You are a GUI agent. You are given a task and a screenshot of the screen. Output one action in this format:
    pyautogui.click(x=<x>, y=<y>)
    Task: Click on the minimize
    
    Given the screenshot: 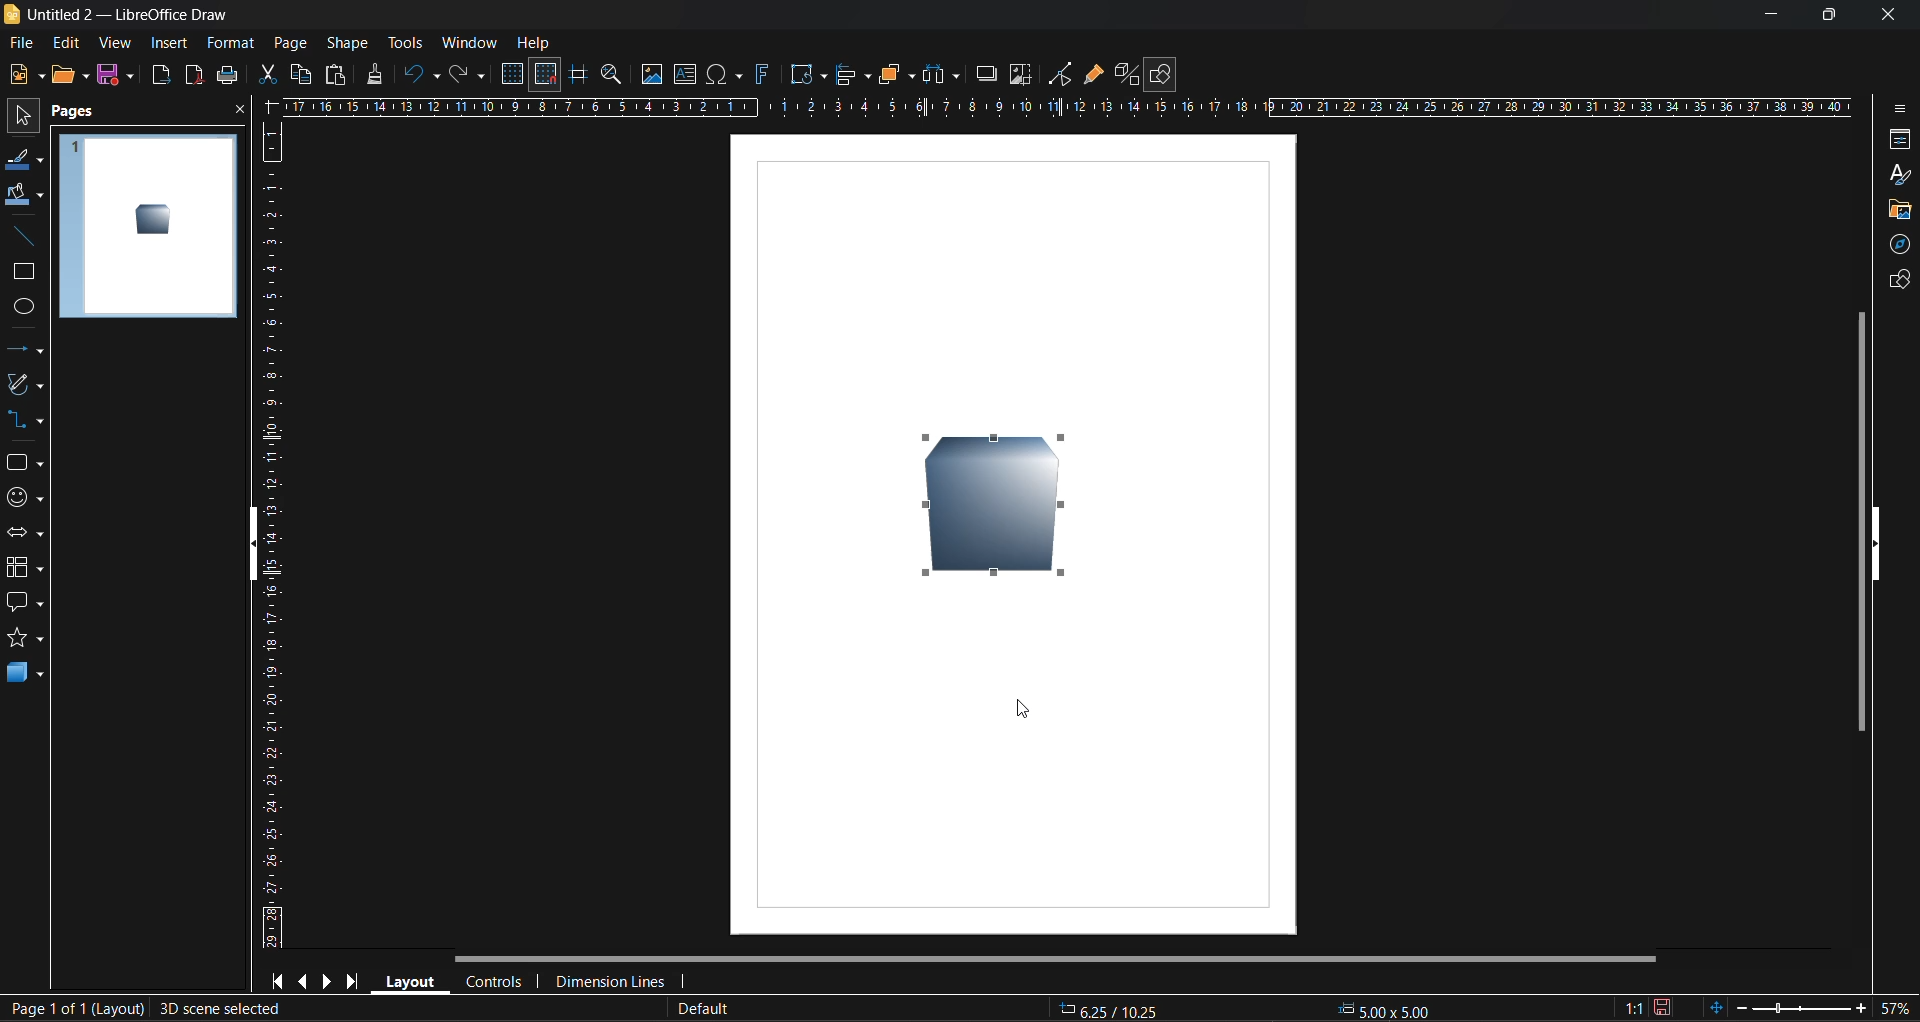 What is the action you would take?
    pyautogui.click(x=1762, y=15)
    